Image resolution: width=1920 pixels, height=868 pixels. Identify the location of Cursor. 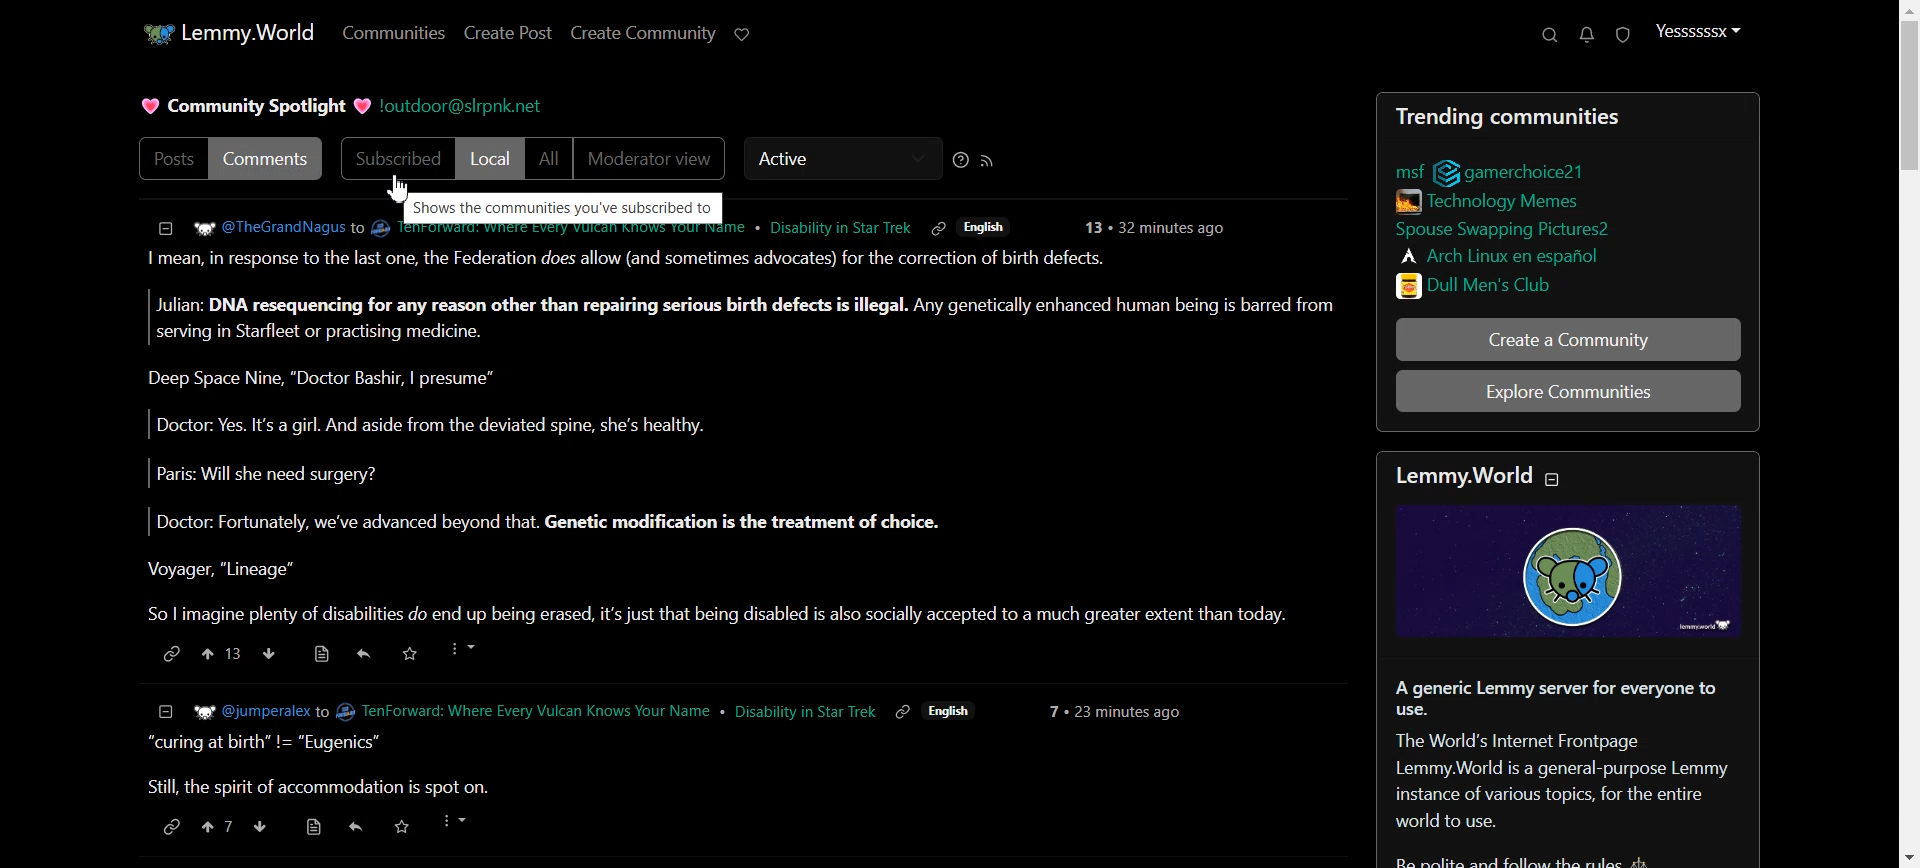
(402, 189).